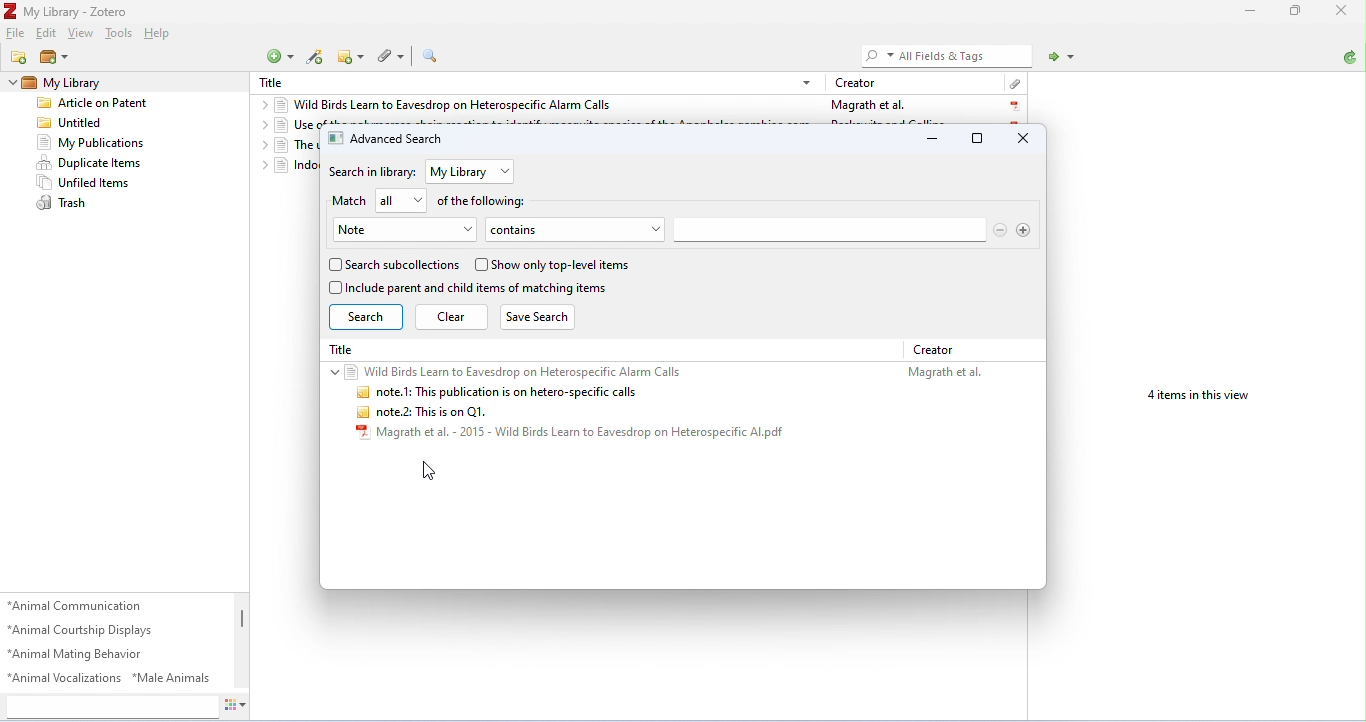 The image size is (1366, 722). What do you see at coordinates (77, 654) in the screenshot?
I see `animal mating behavior` at bounding box center [77, 654].